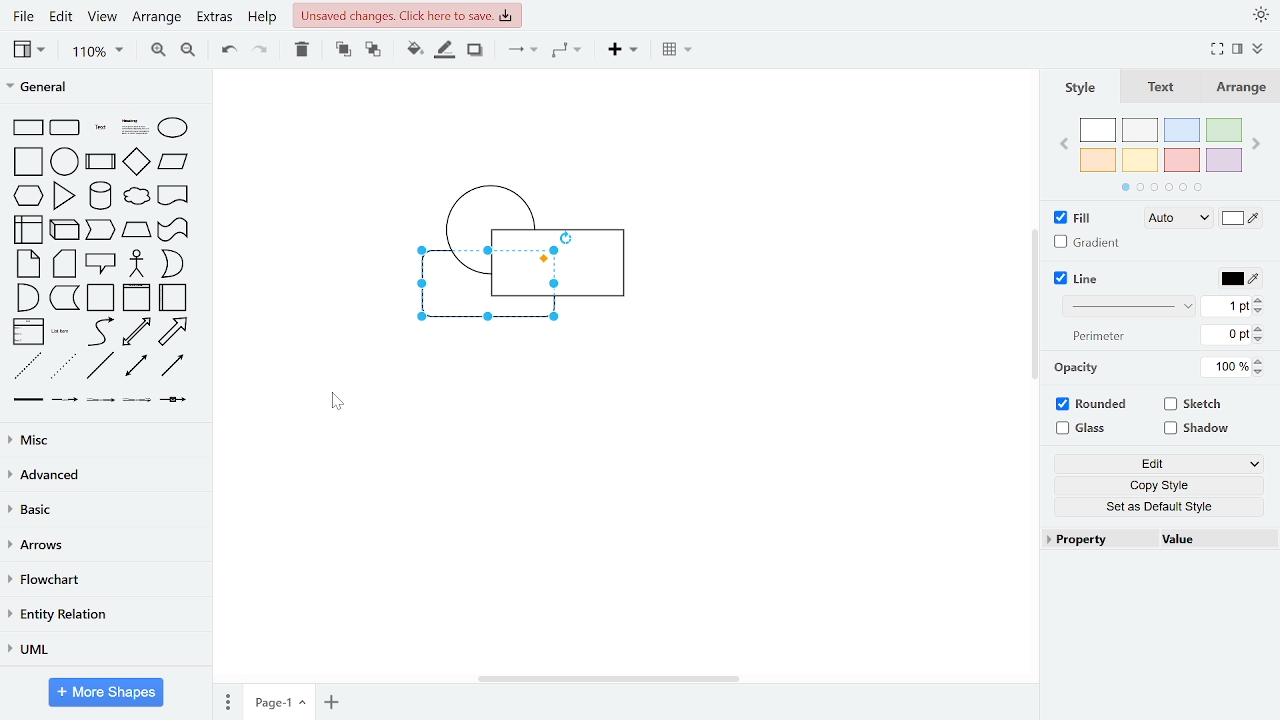 Image resolution: width=1280 pixels, height=720 pixels. What do you see at coordinates (30, 162) in the screenshot?
I see `square` at bounding box center [30, 162].